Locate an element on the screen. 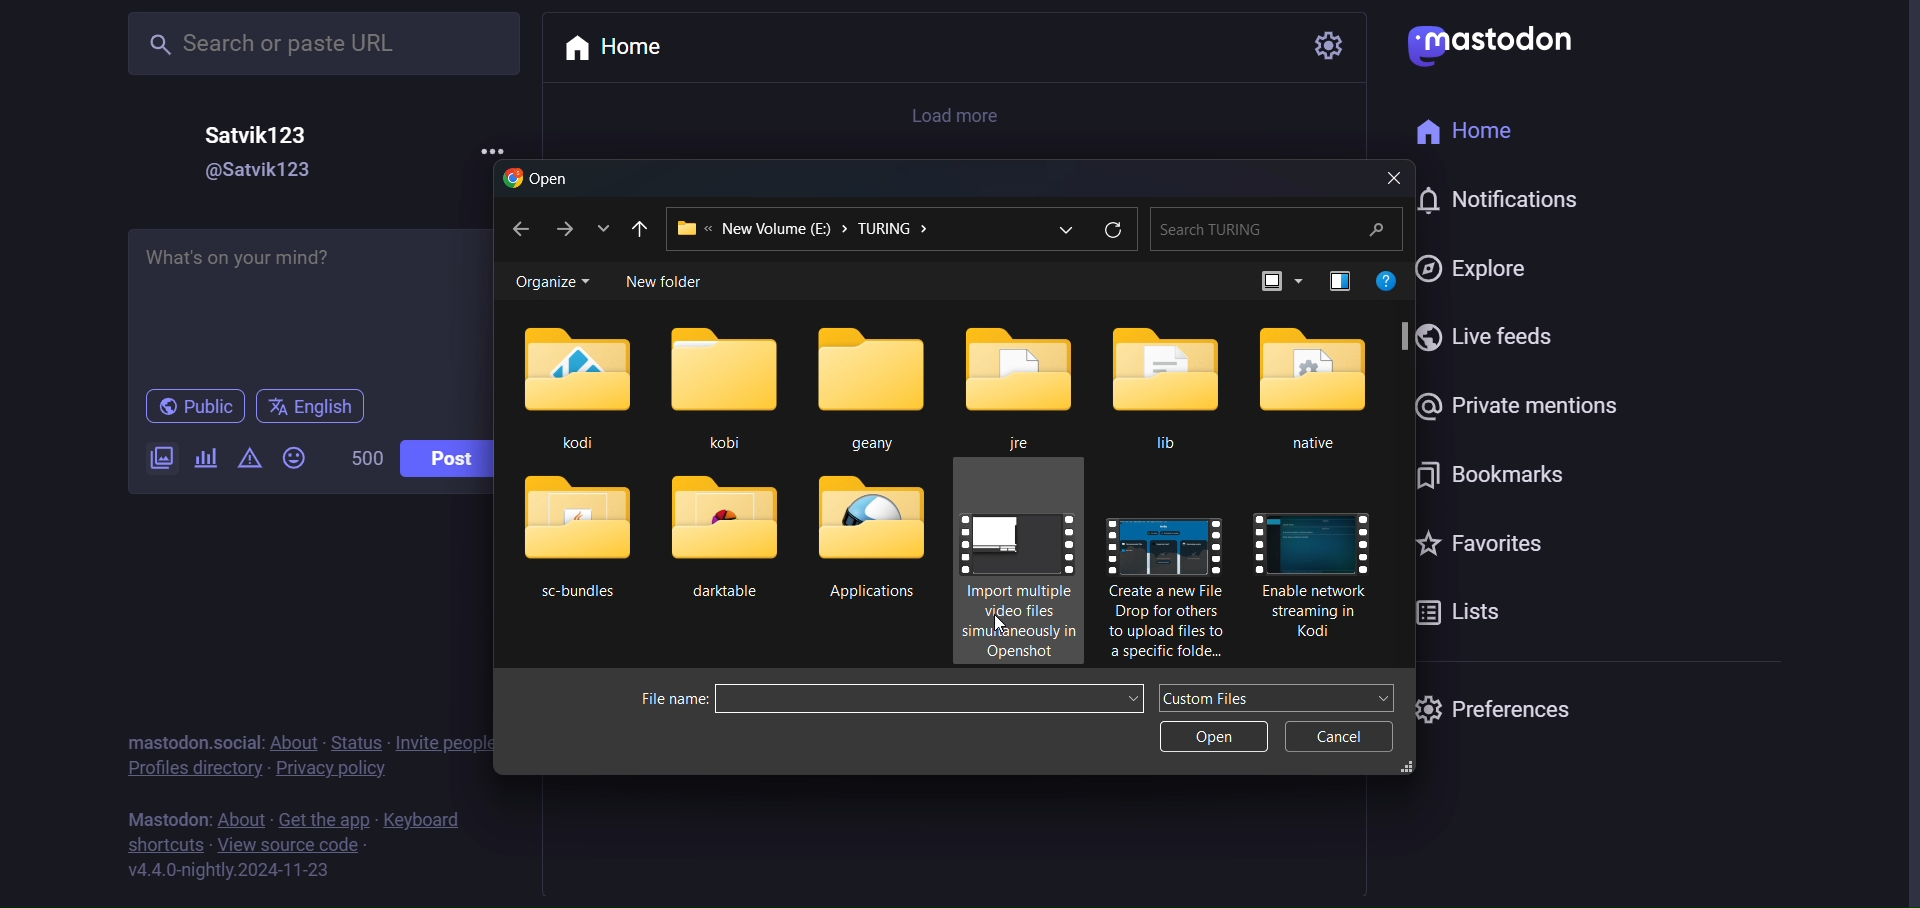 This screenshot has height=908, width=1920. open is located at coordinates (1212, 739).